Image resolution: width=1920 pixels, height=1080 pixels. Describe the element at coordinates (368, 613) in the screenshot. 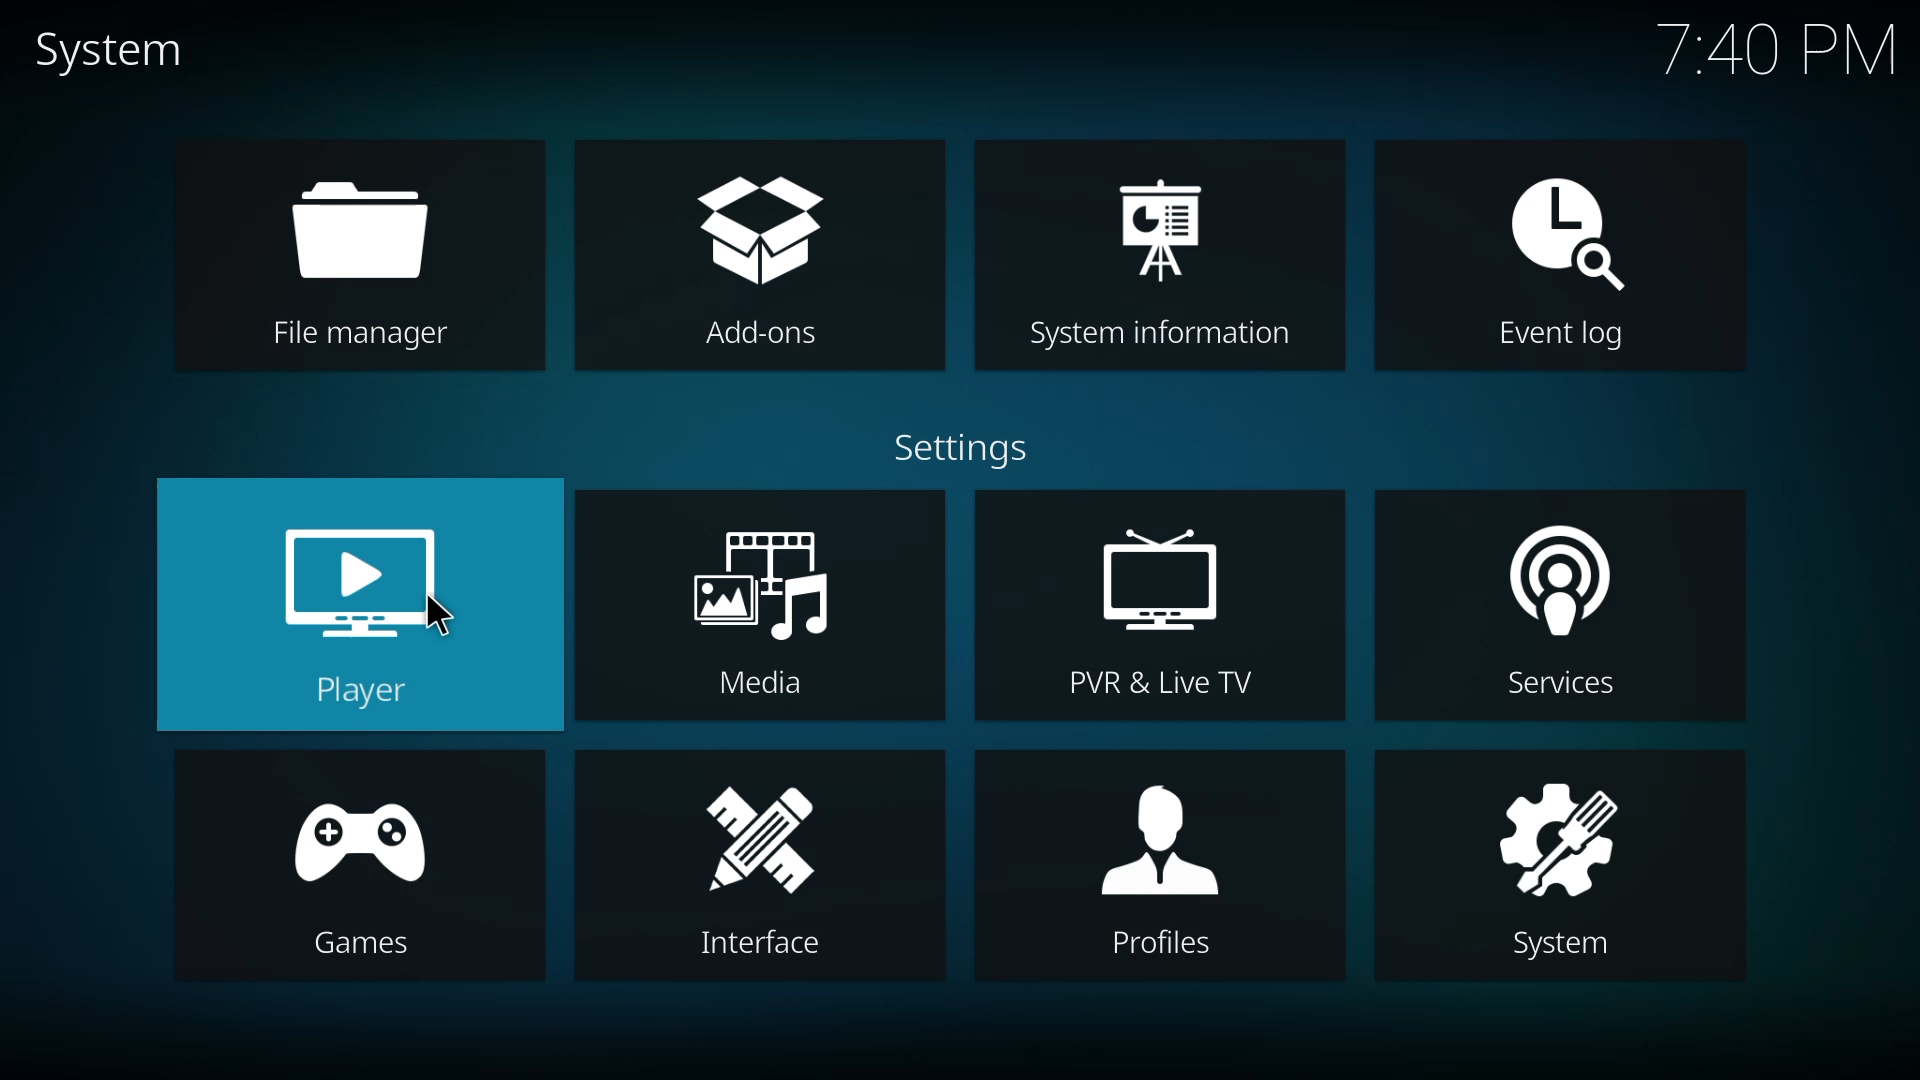

I see `player` at that location.